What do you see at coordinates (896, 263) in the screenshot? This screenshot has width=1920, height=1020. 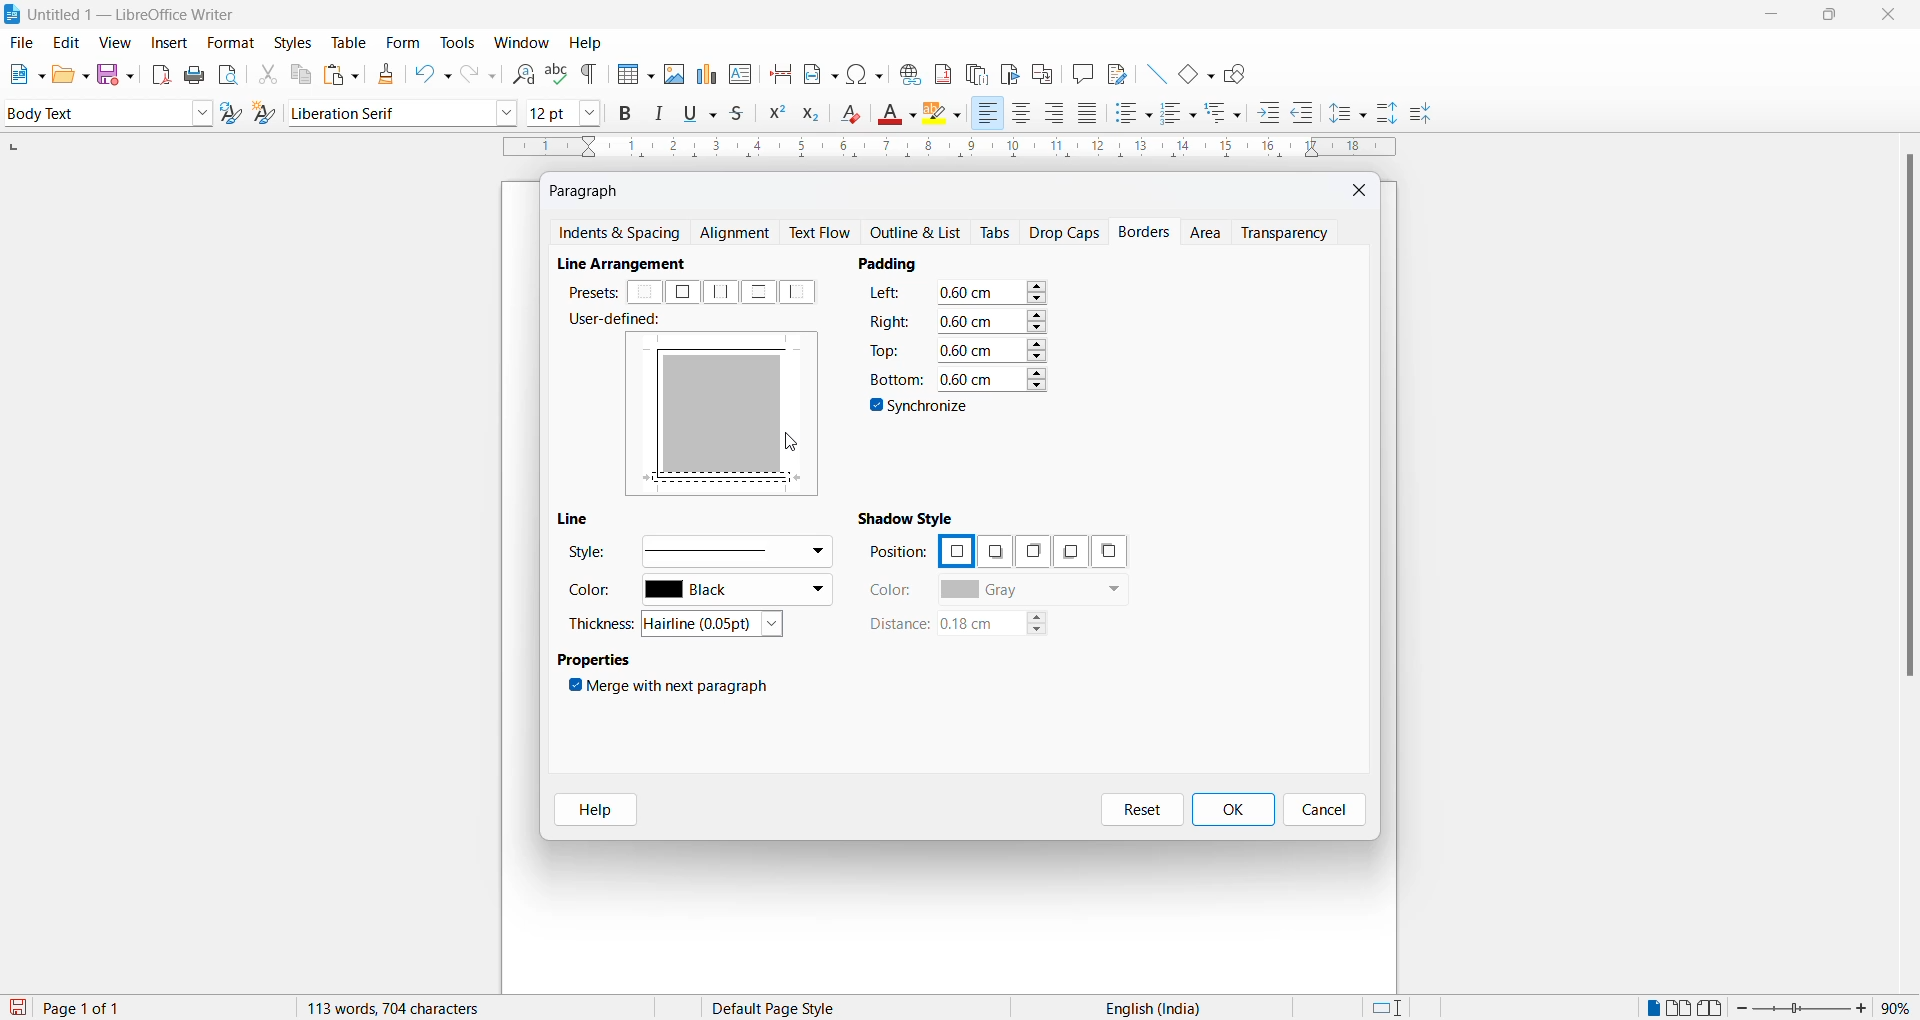 I see `padding` at bounding box center [896, 263].